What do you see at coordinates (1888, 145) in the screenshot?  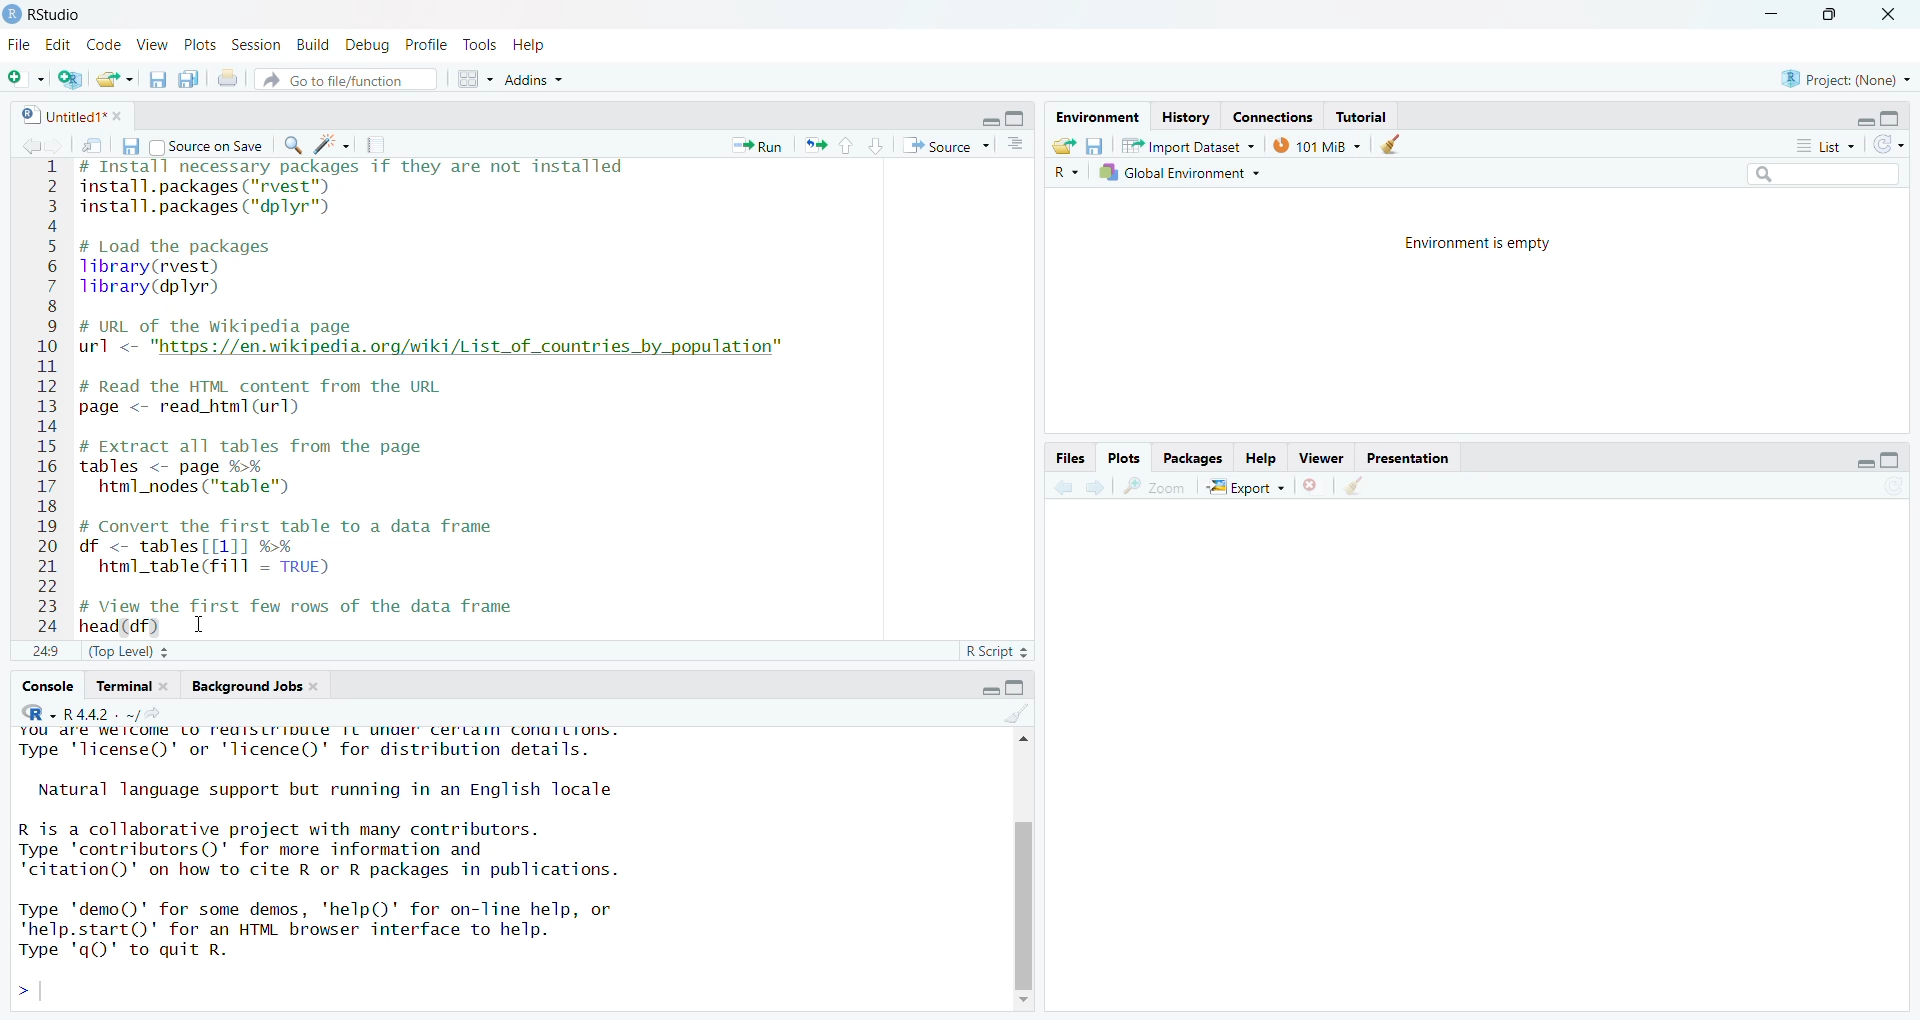 I see `refresh` at bounding box center [1888, 145].